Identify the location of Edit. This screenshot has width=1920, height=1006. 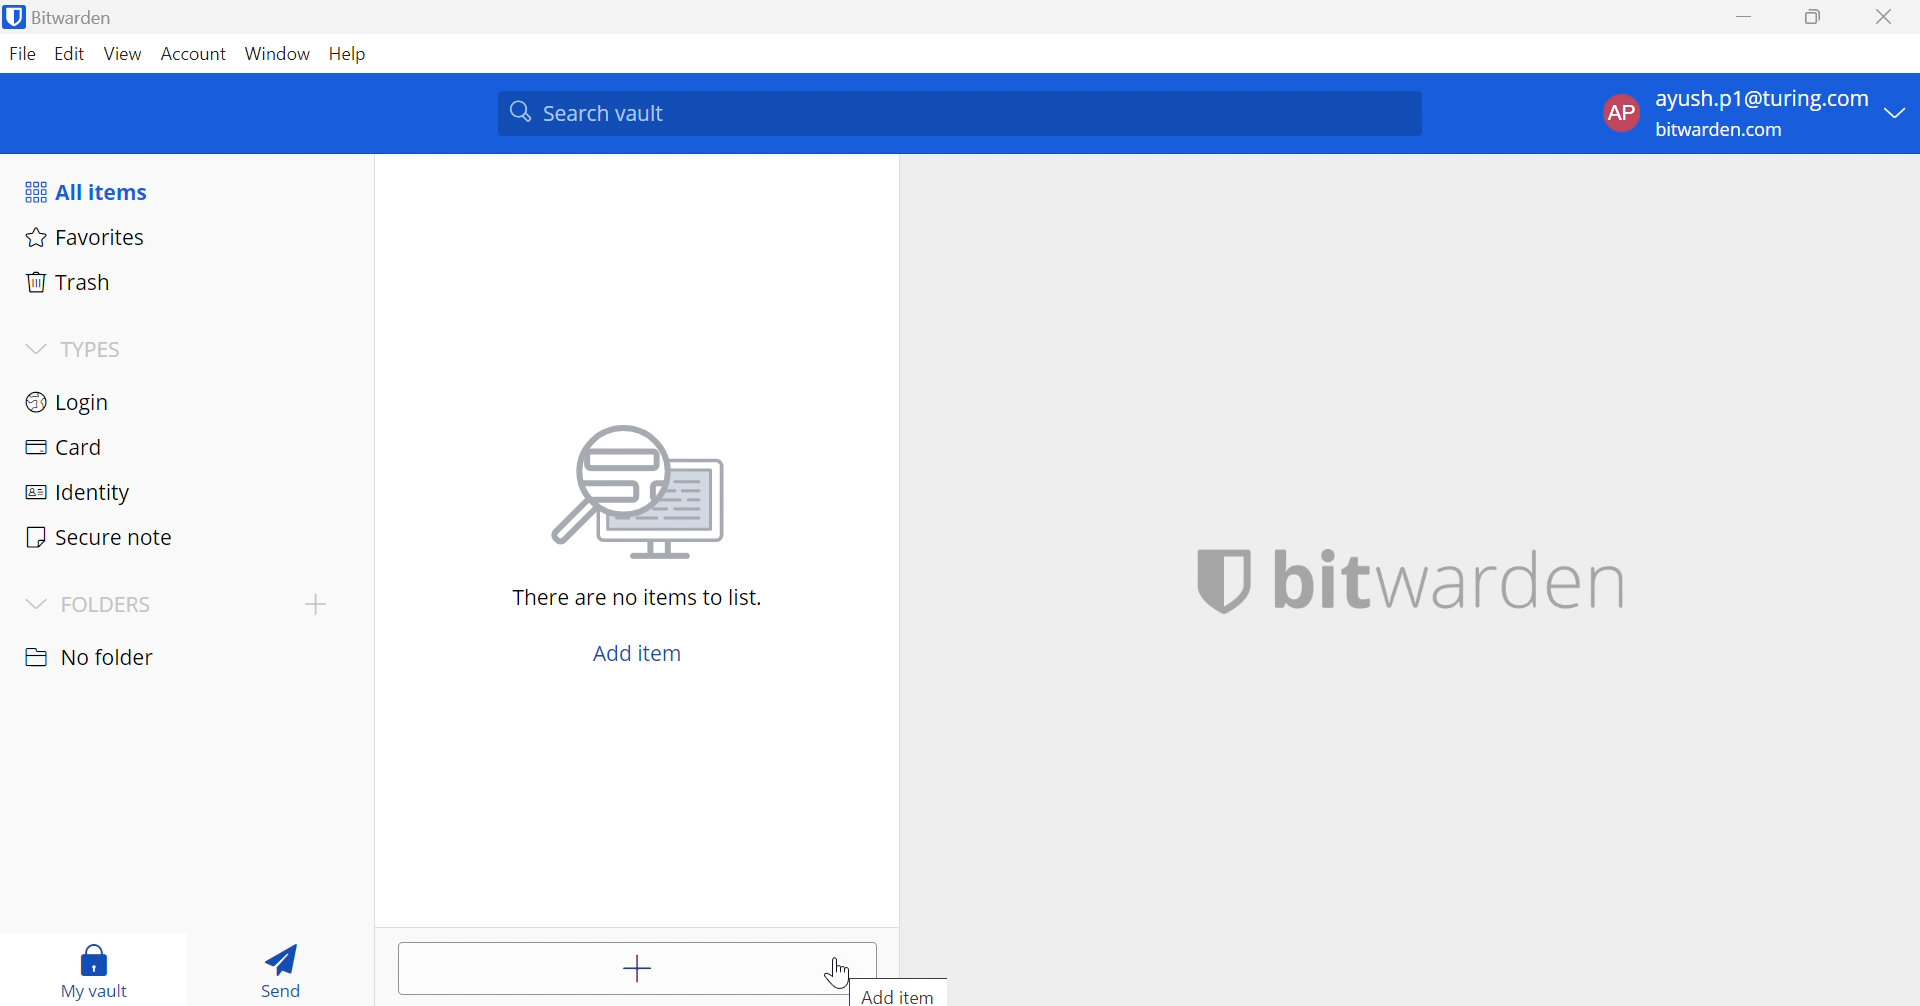
(73, 54).